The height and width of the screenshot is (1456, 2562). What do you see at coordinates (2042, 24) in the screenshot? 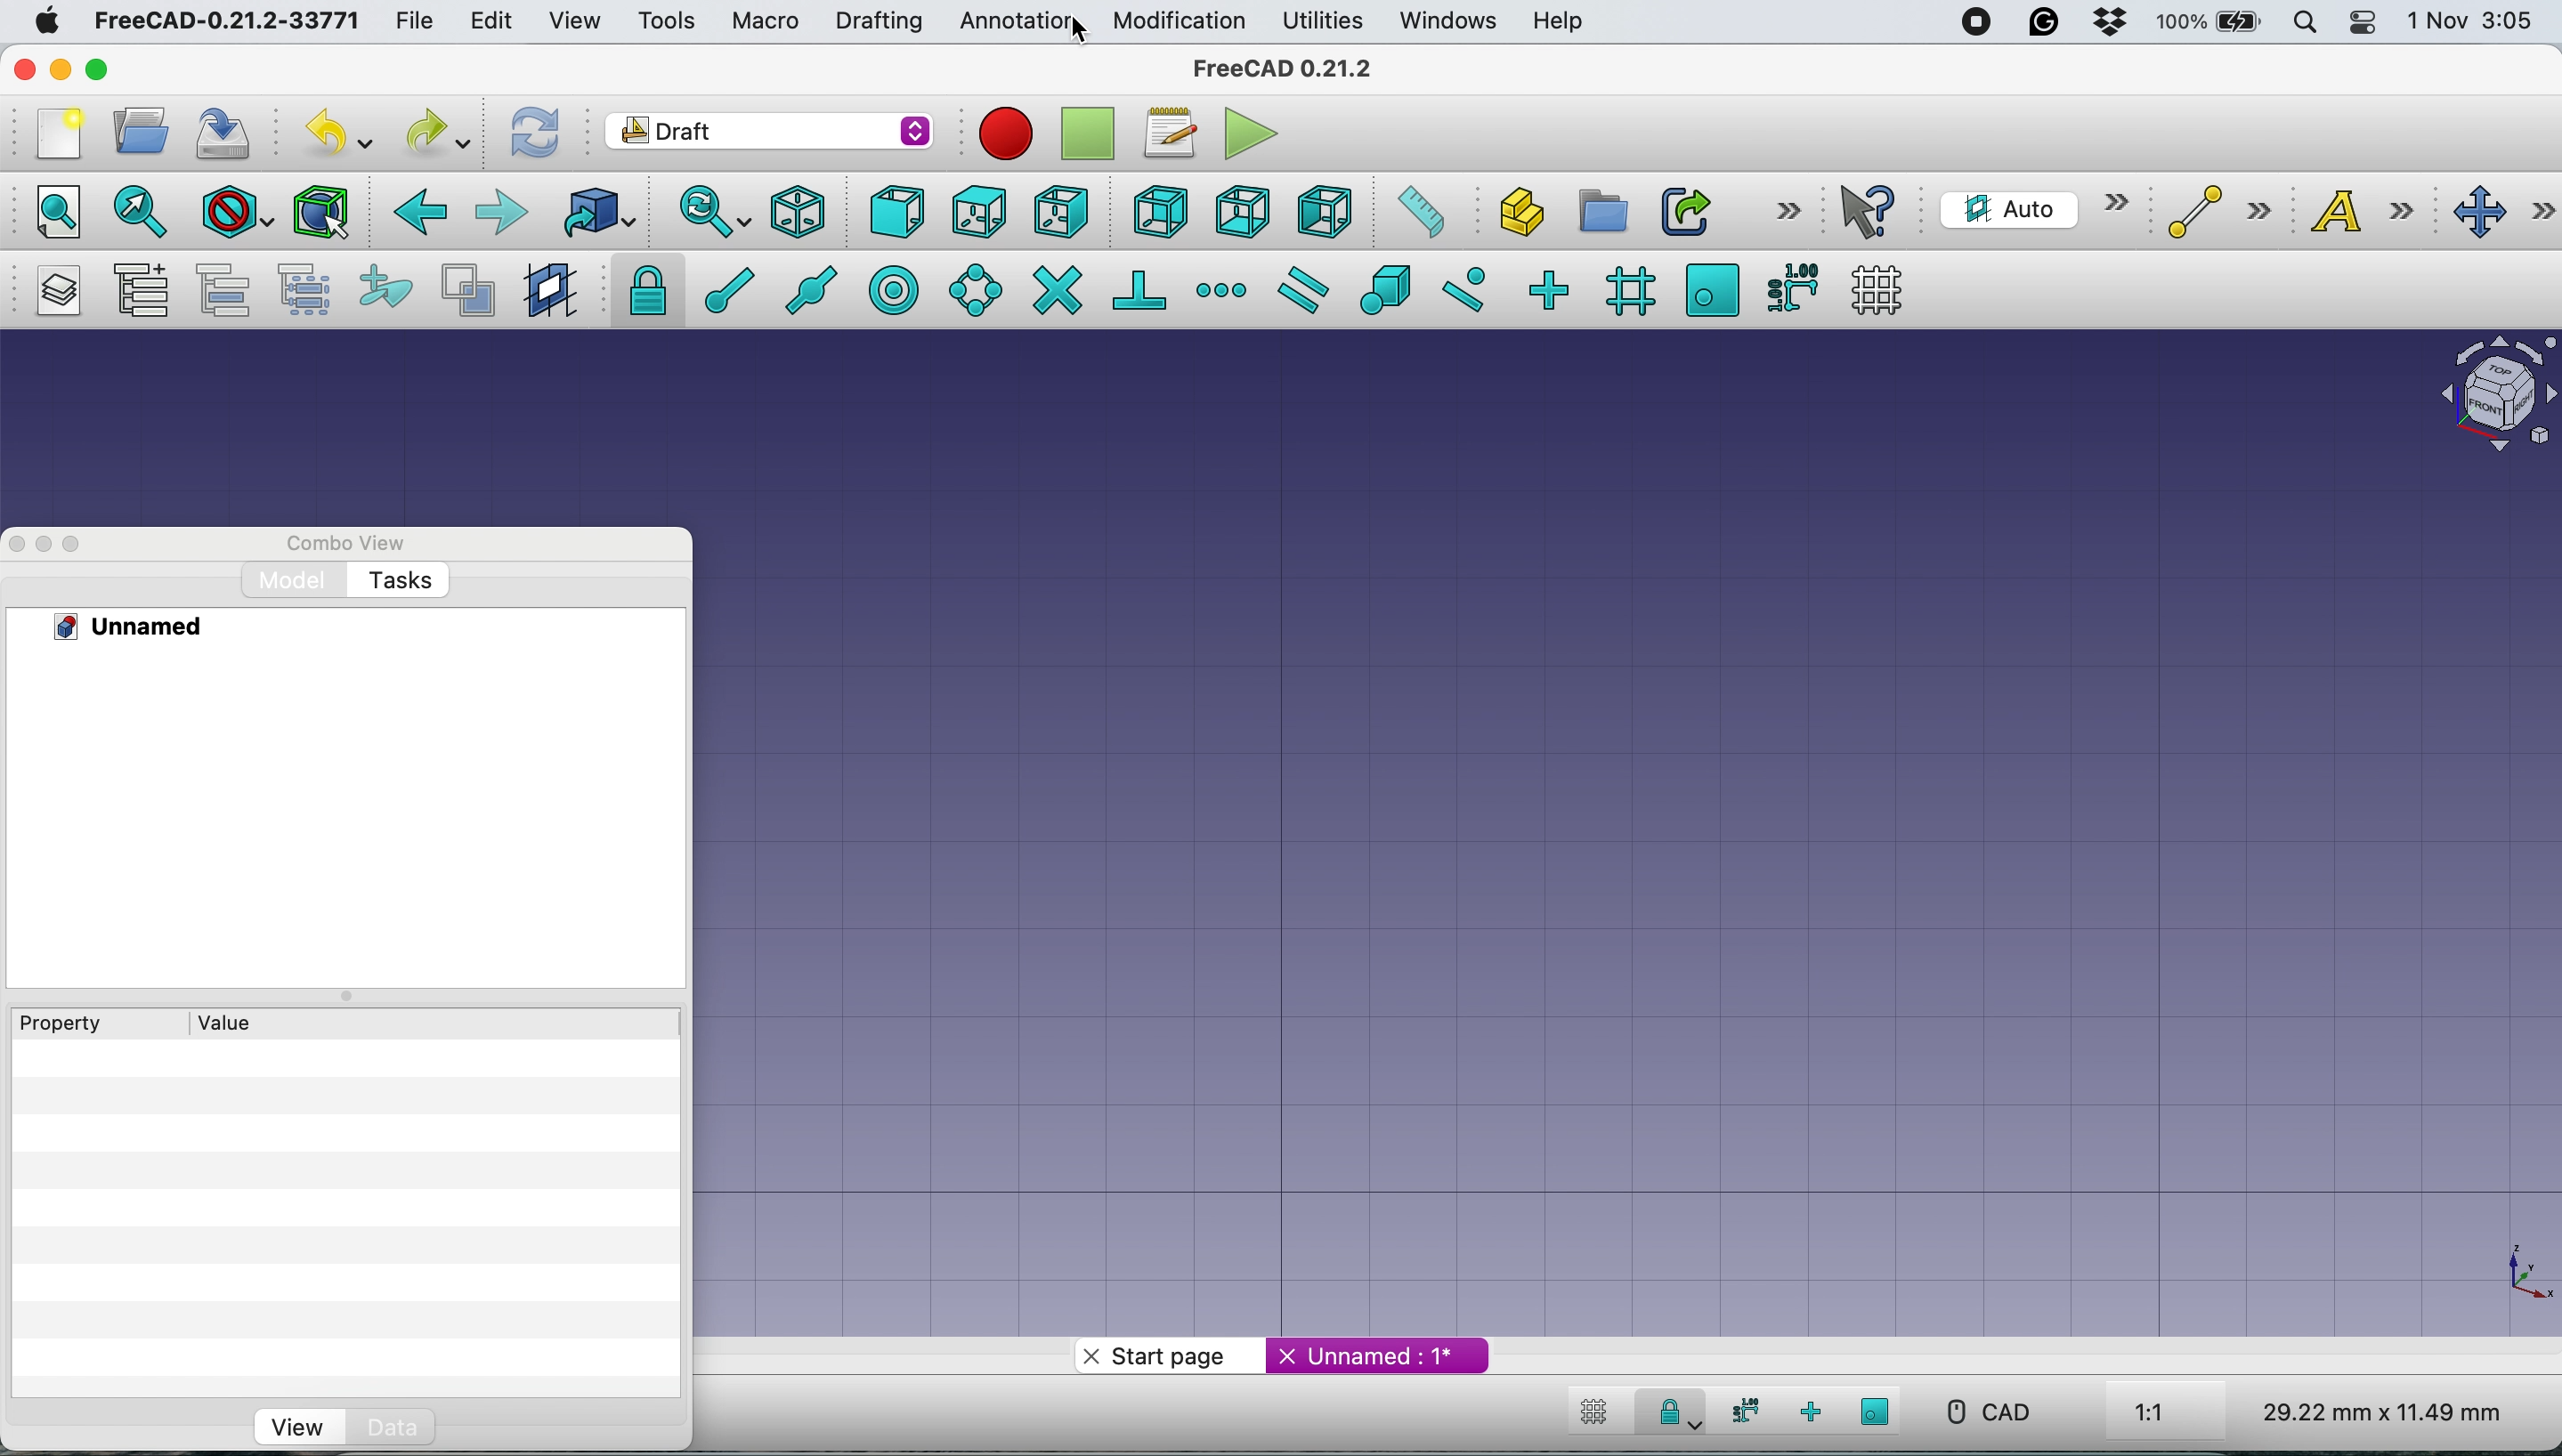
I see `grammarly` at bounding box center [2042, 24].